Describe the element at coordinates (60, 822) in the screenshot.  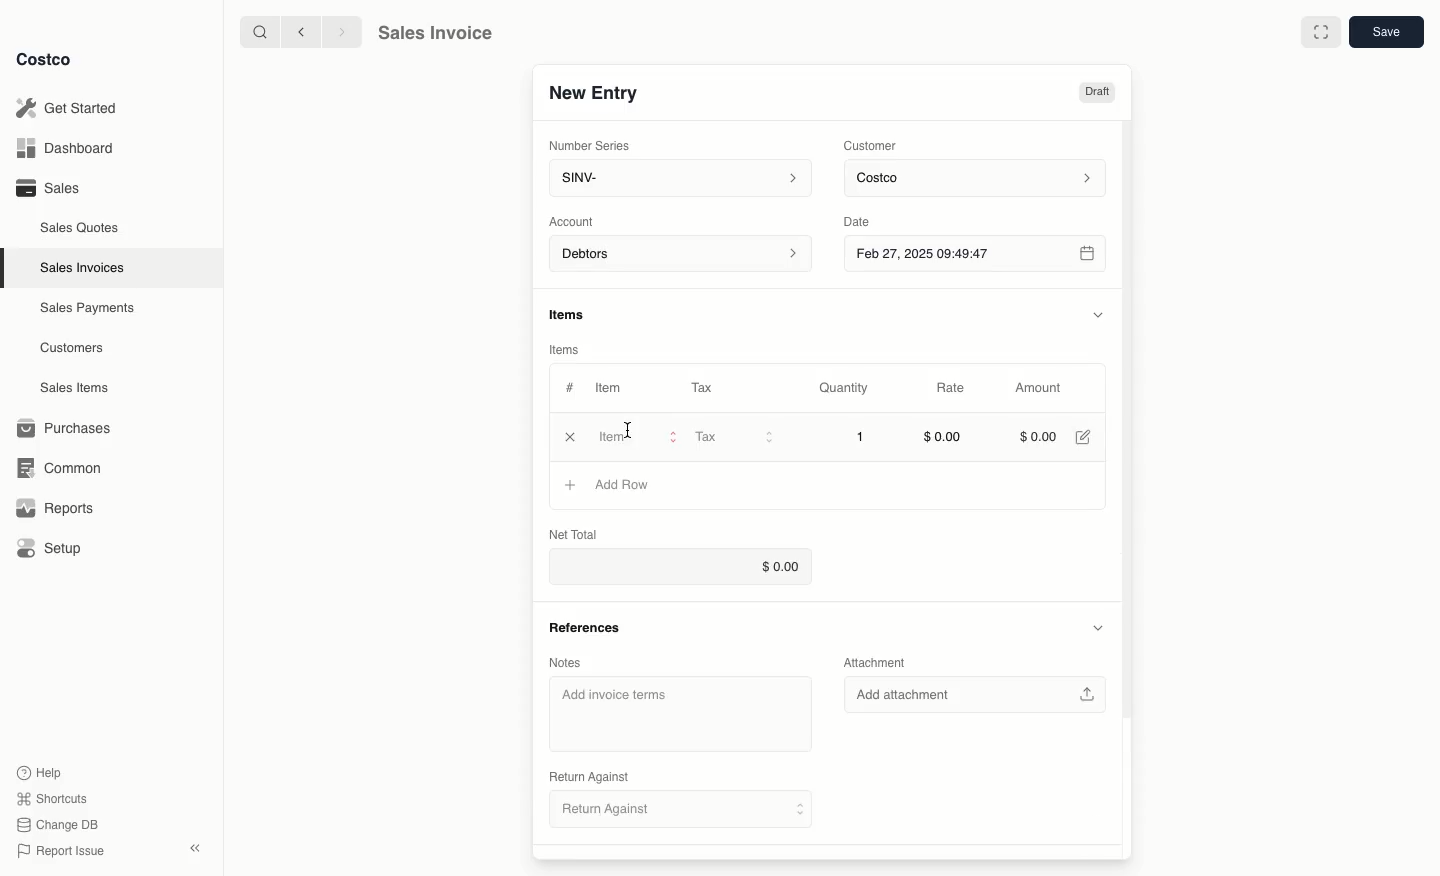
I see `Change DB` at that location.